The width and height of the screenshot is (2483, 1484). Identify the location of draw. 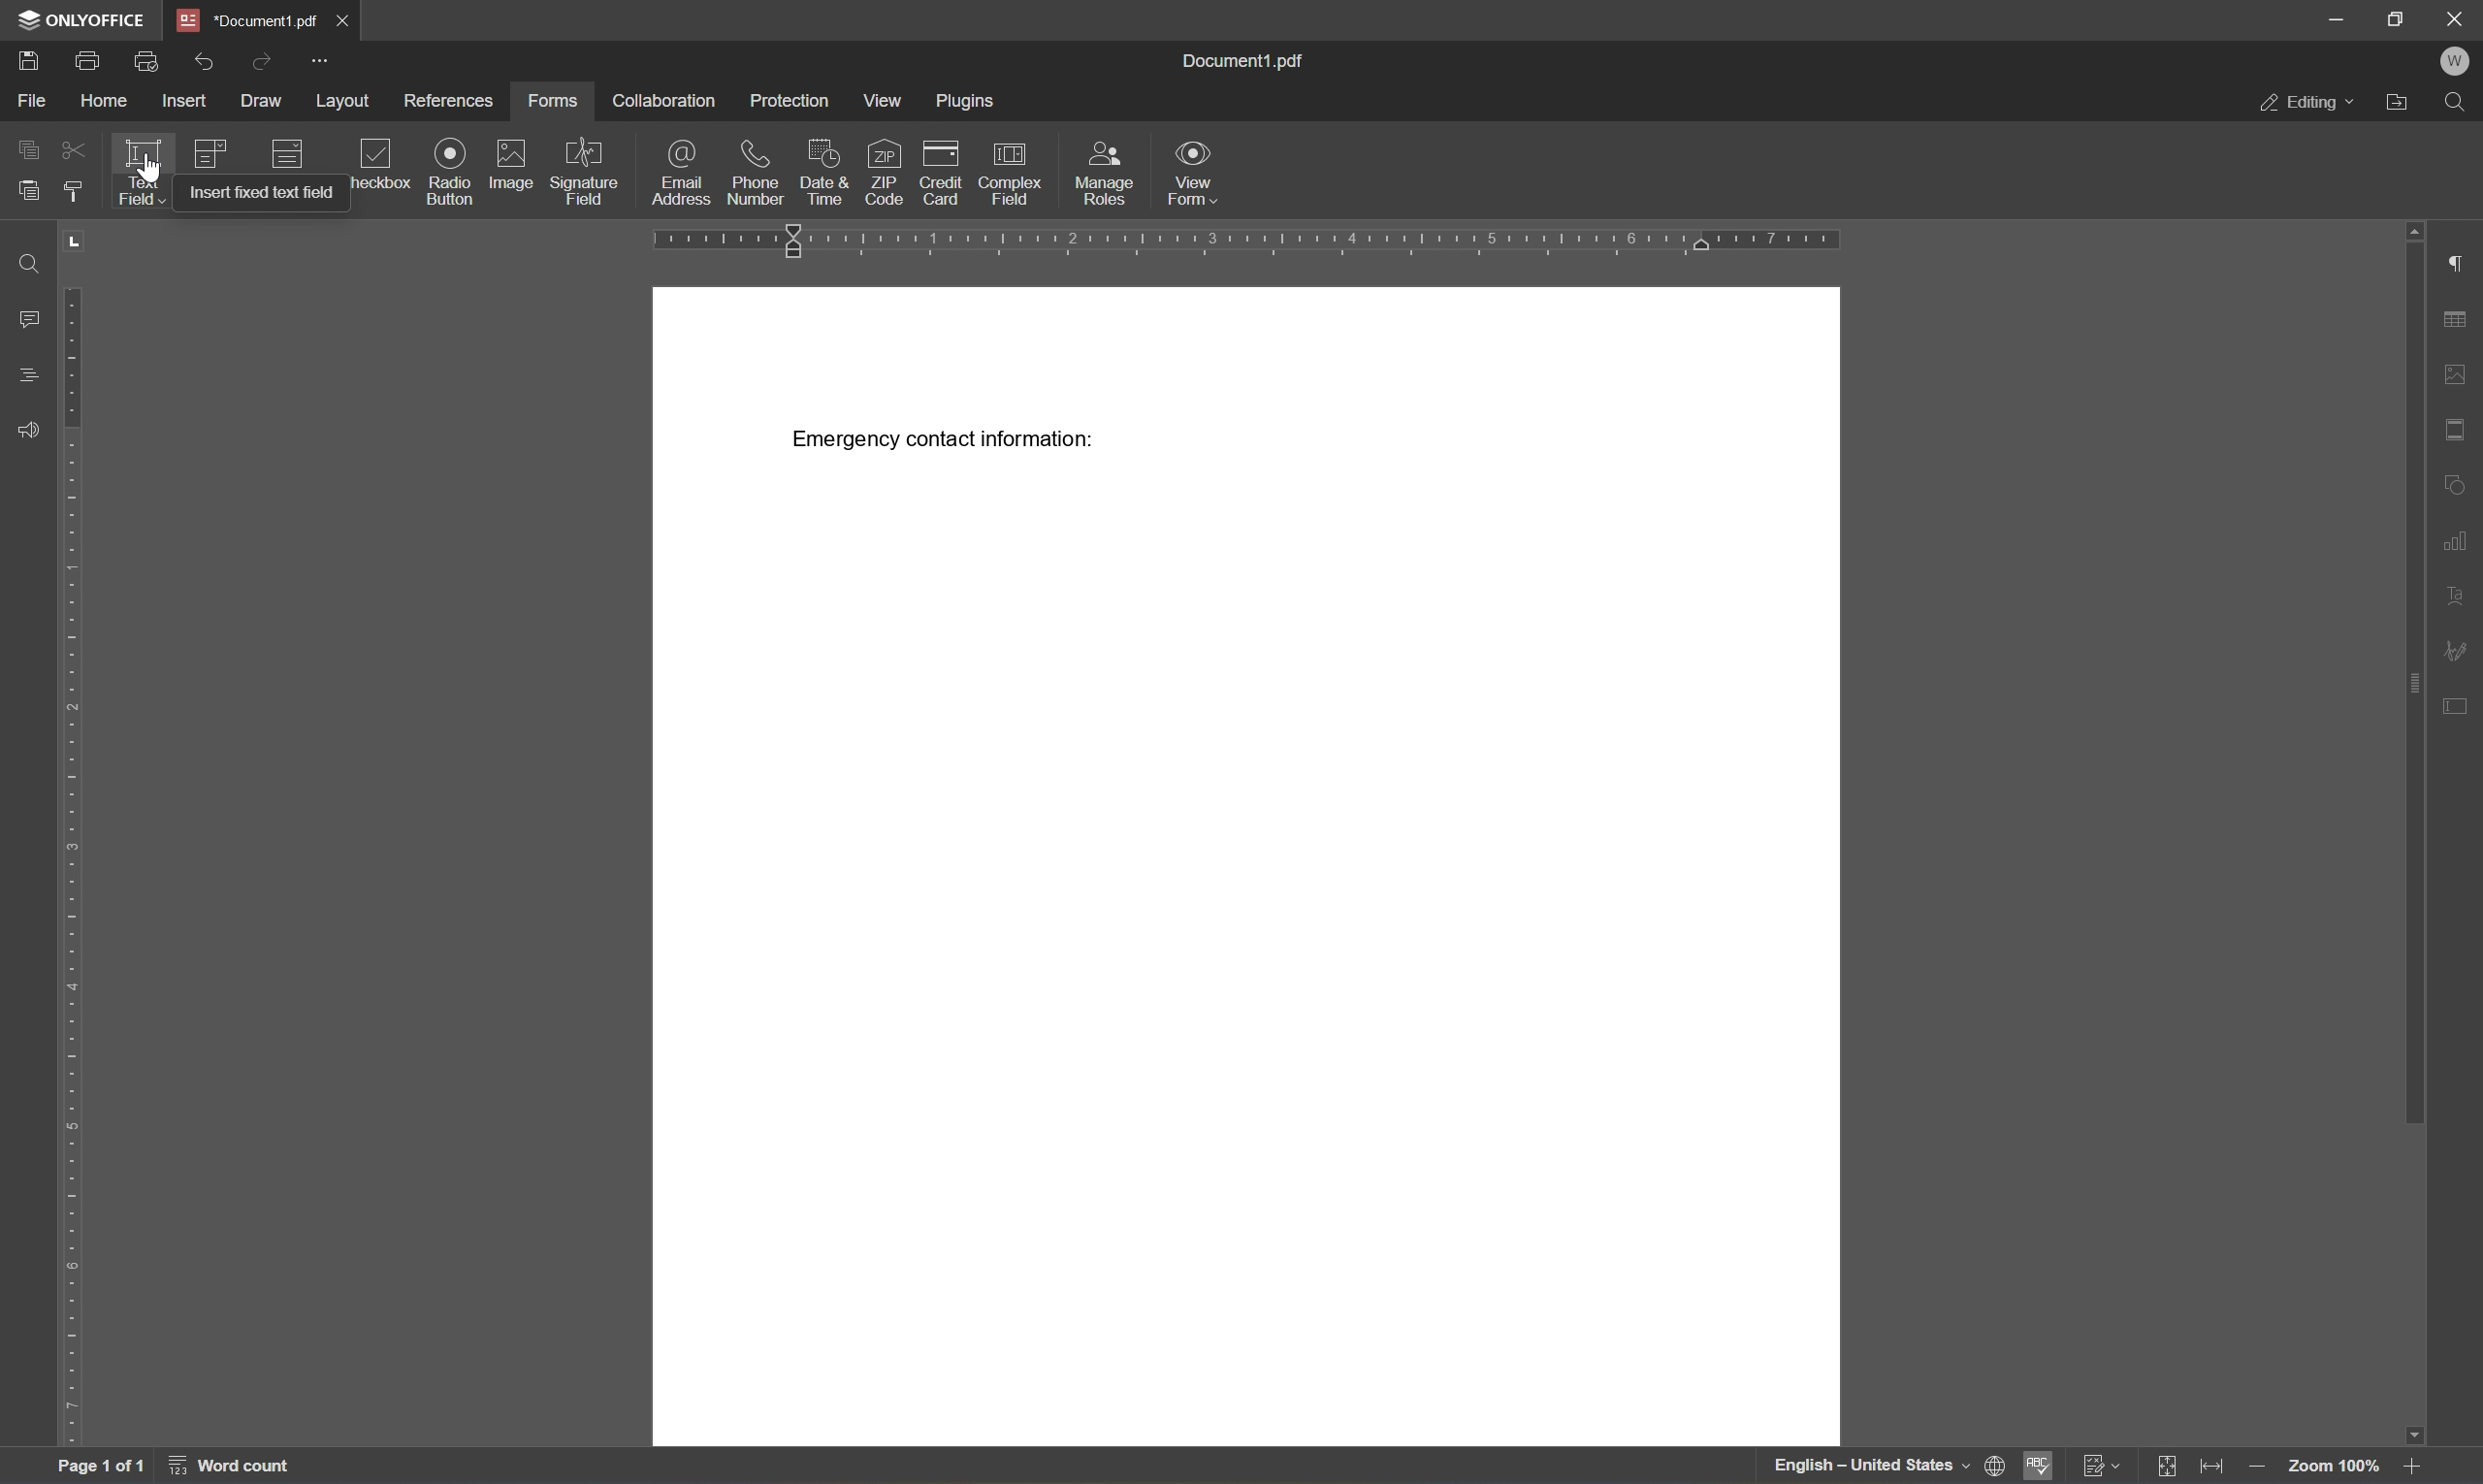
(260, 98).